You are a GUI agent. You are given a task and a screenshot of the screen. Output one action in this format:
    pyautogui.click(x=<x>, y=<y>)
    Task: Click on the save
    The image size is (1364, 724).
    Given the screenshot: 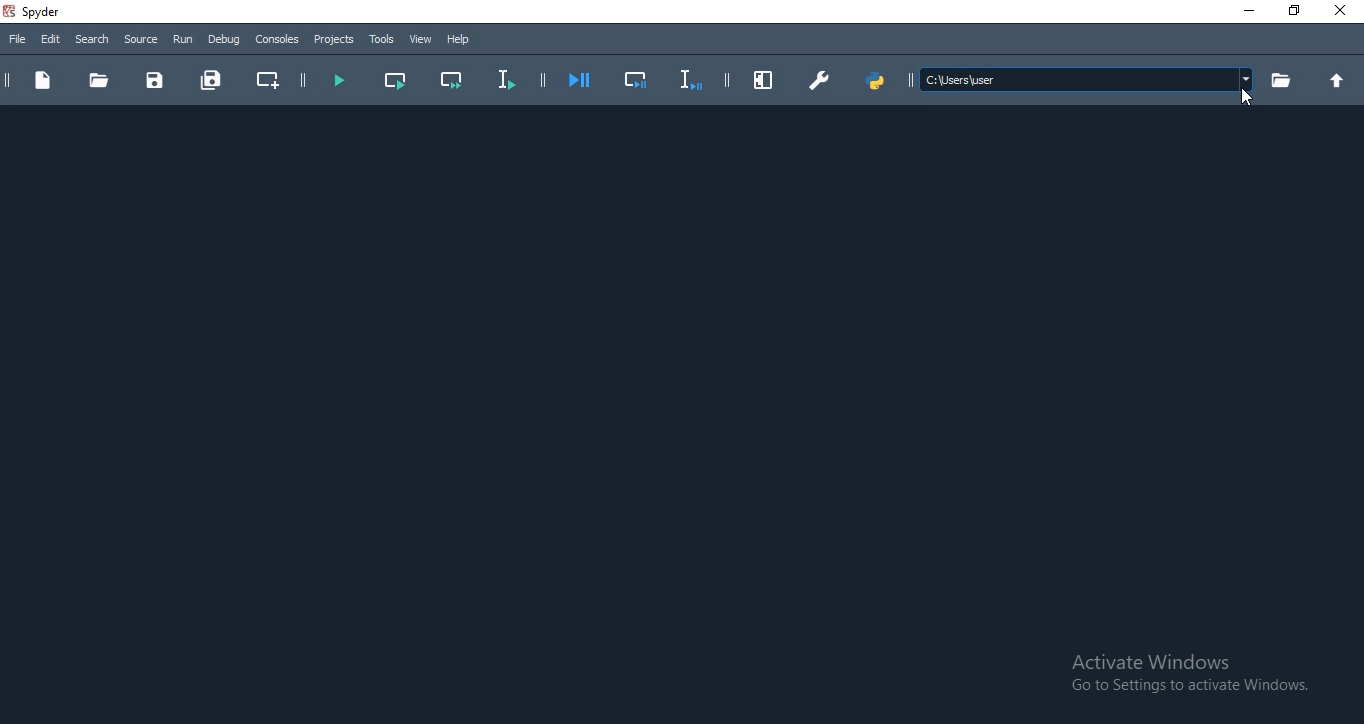 What is the action you would take?
    pyautogui.click(x=156, y=81)
    